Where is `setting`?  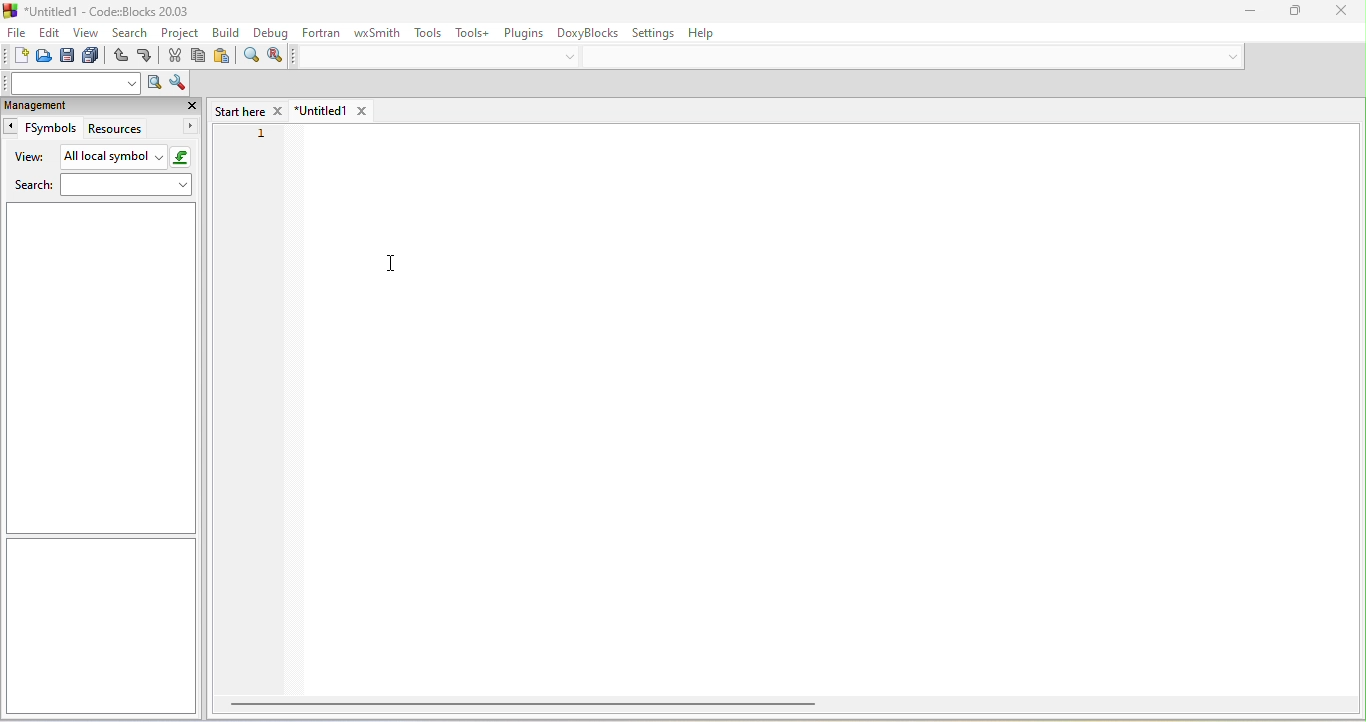 setting is located at coordinates (657, 34).